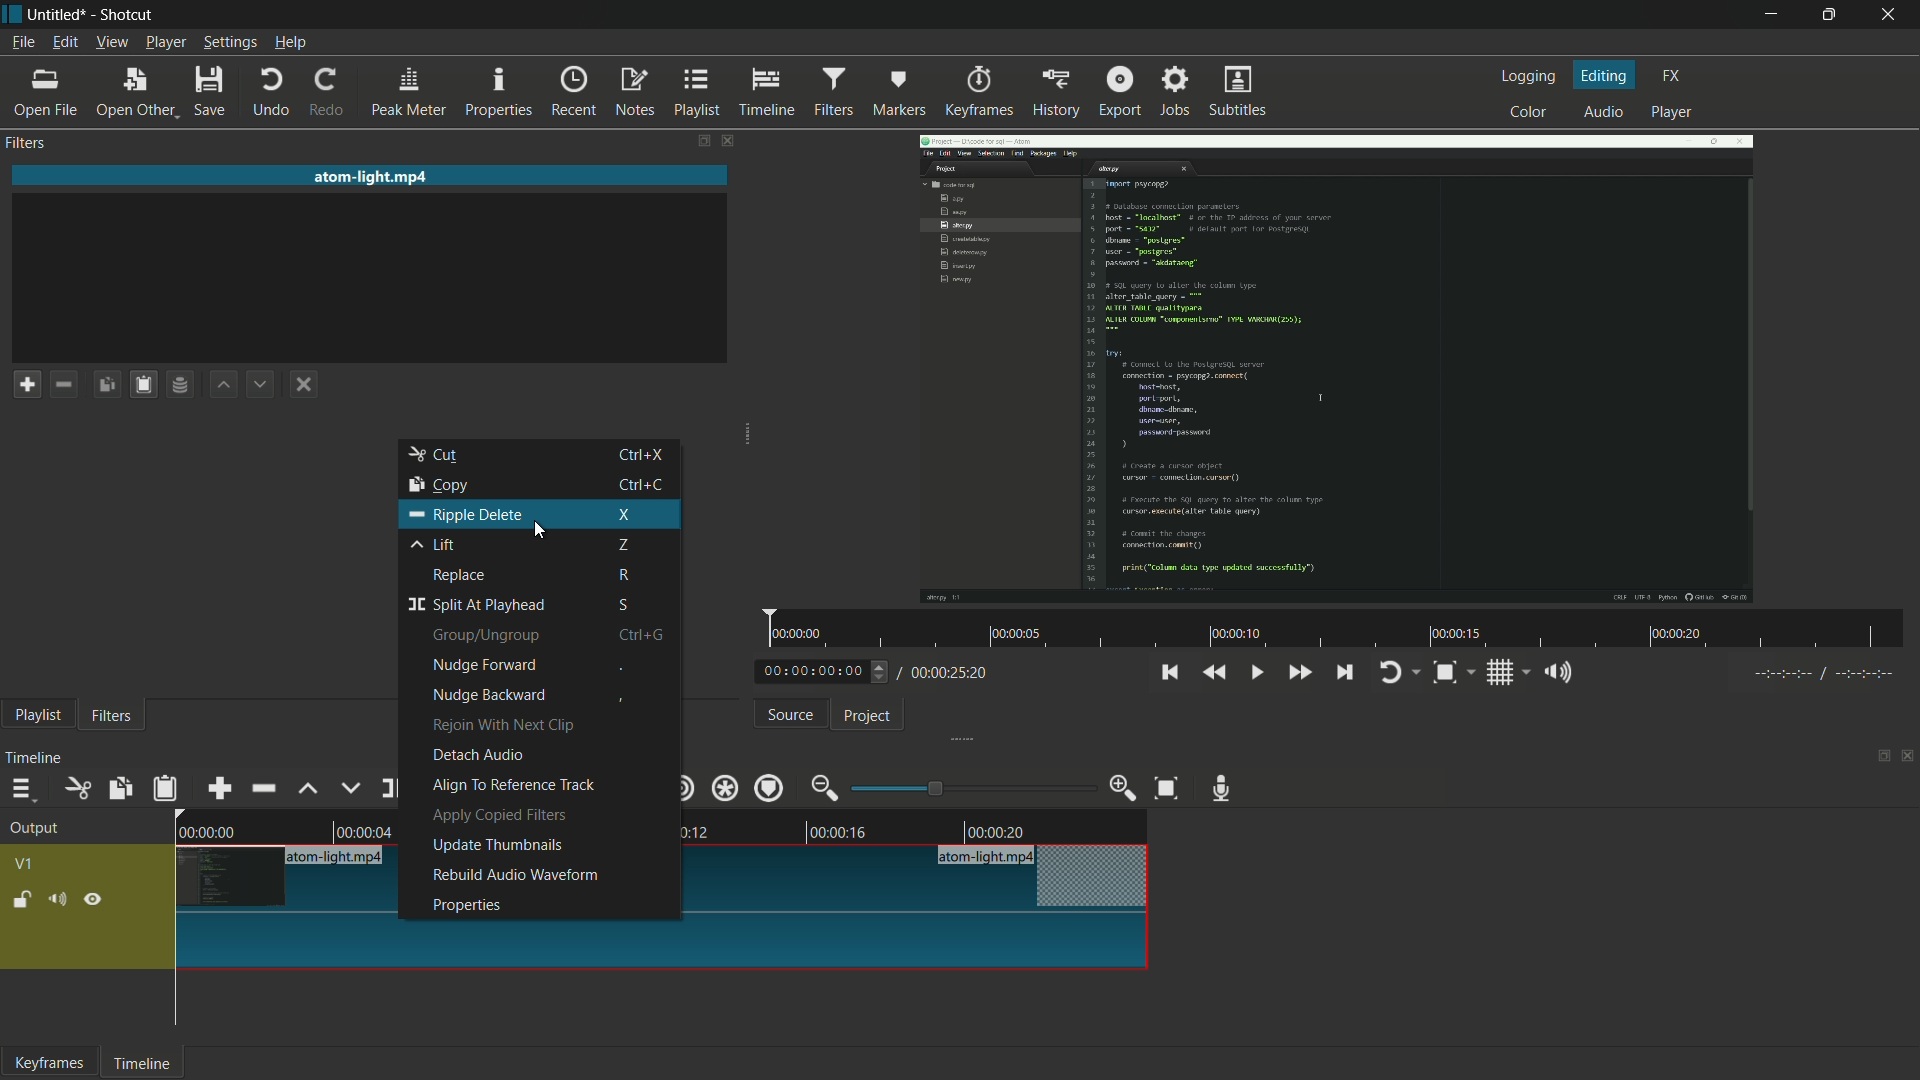 The width and height of the screenshot is (1920, 1080). Describe the element at coordinates (49, 1063) in the screenshot. I see `keyframes` at that location.